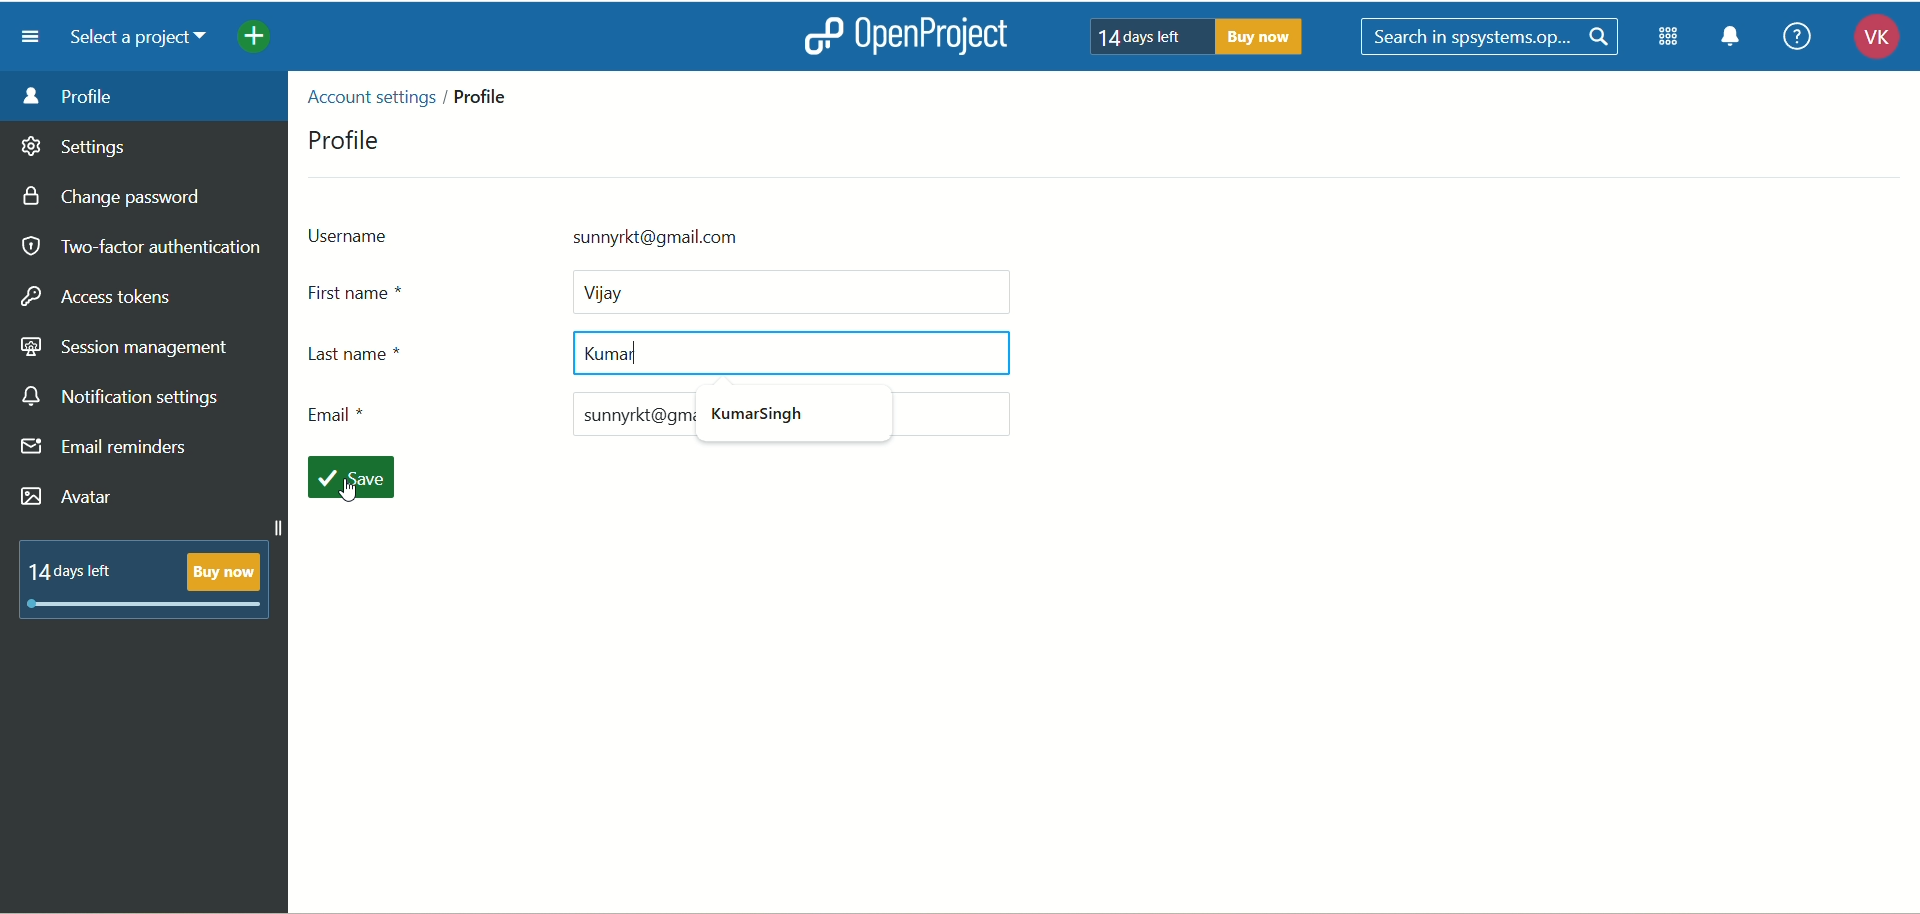 Image resolution: width=1920 pixels, height=914 pixels. What do you see at coordinates (416, 94) in the screenshot?
I see `location` at bounding box center [416, 94].